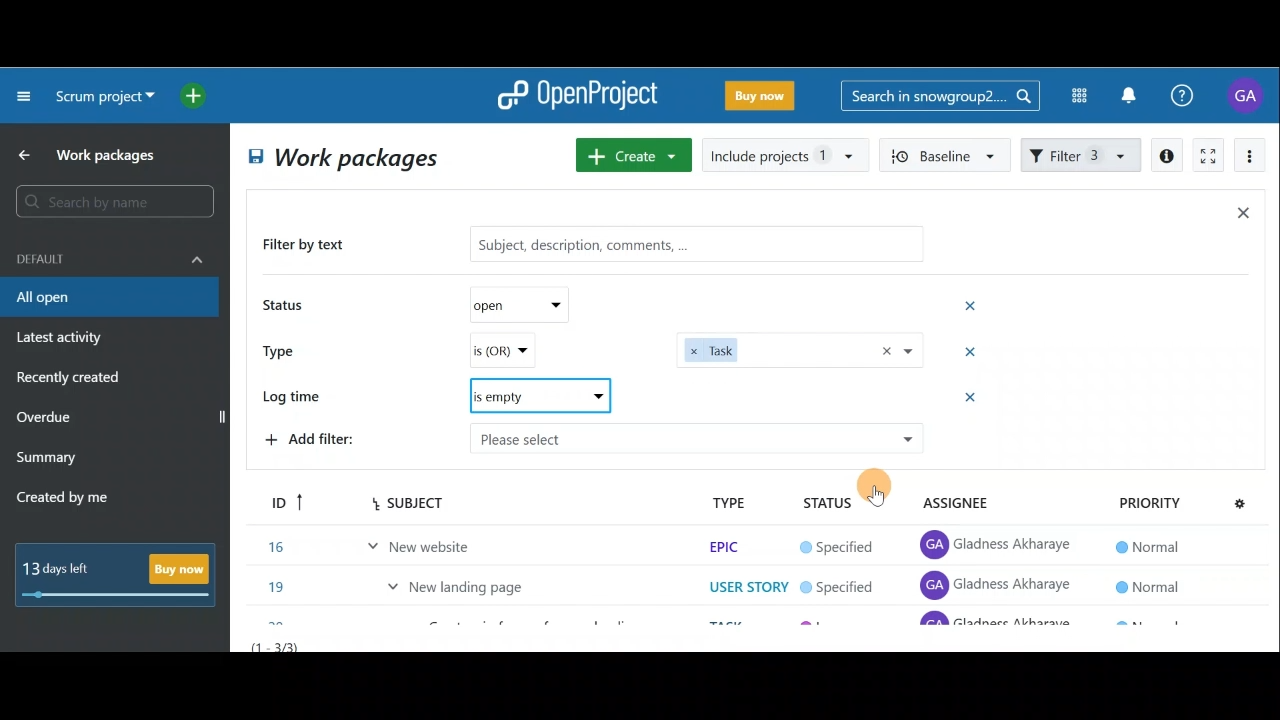 This screenshot has width=1280, height=720. What do you see at coordinates (837, 503) in the screenshot?
I see `specified` at bounding box center [837, 503].